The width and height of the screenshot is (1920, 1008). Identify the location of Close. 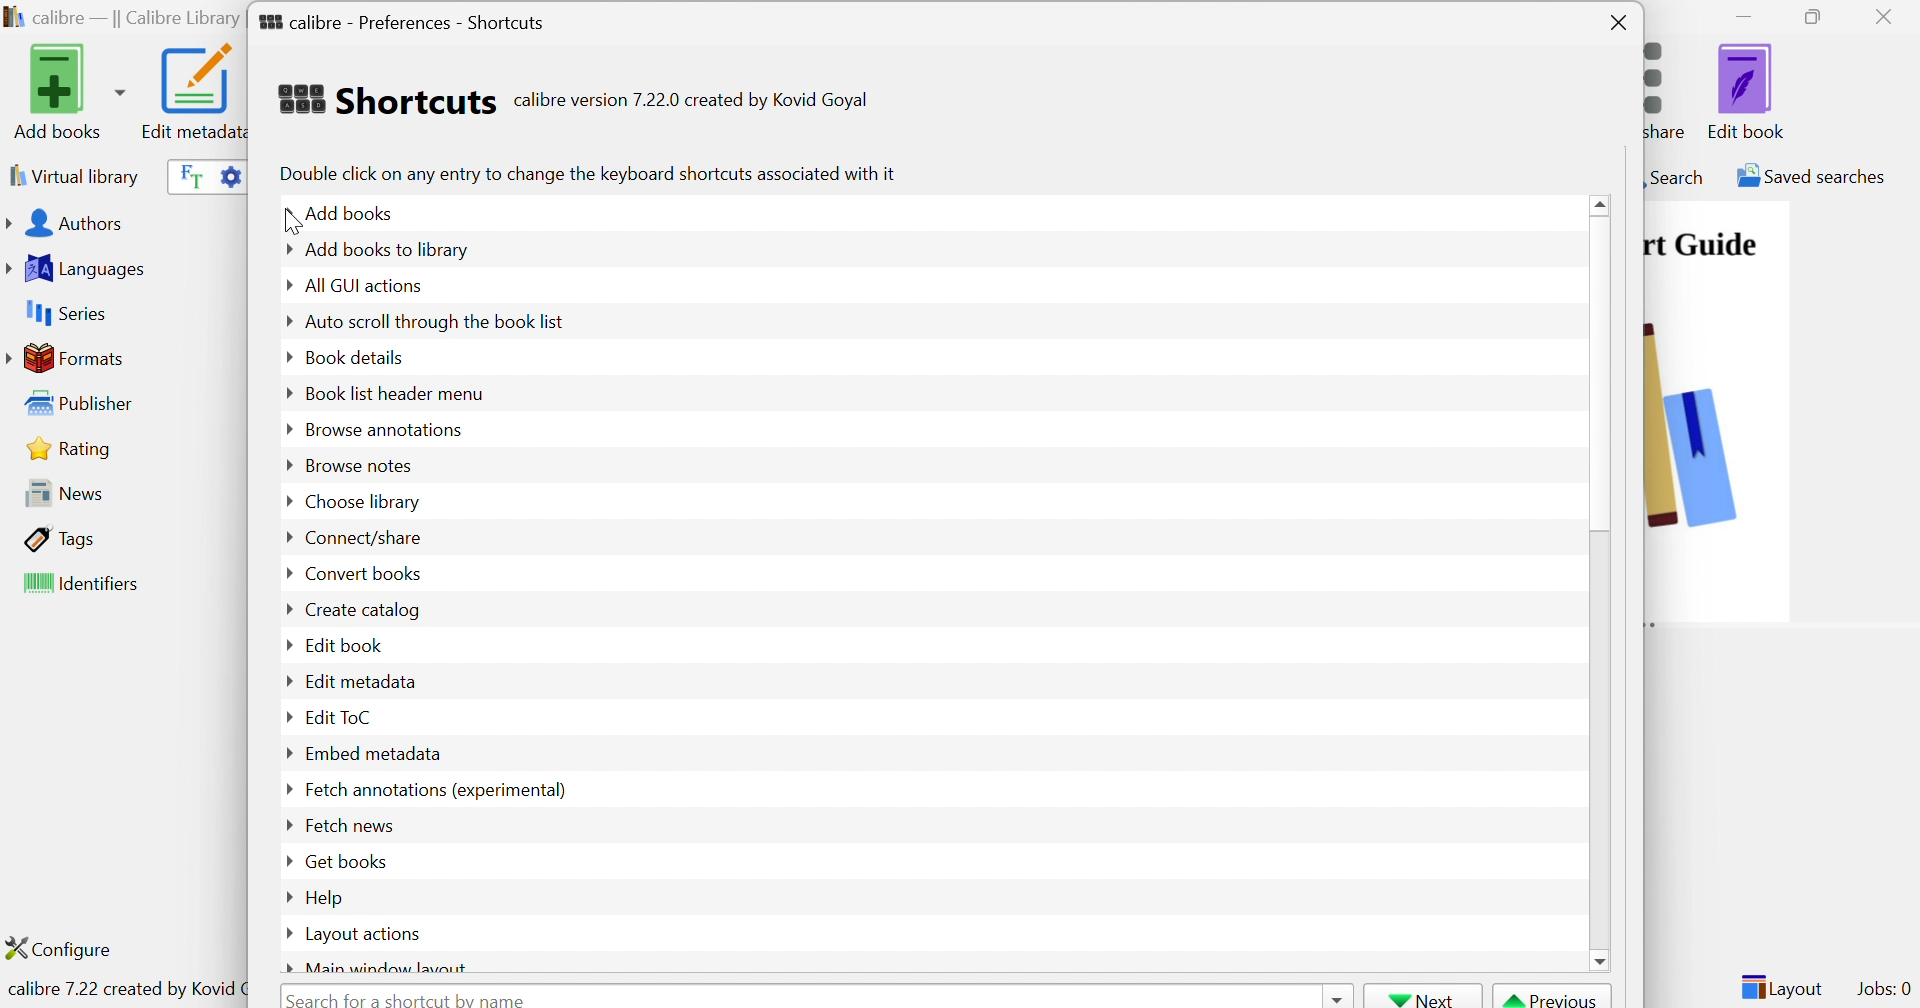
(1889, 16).